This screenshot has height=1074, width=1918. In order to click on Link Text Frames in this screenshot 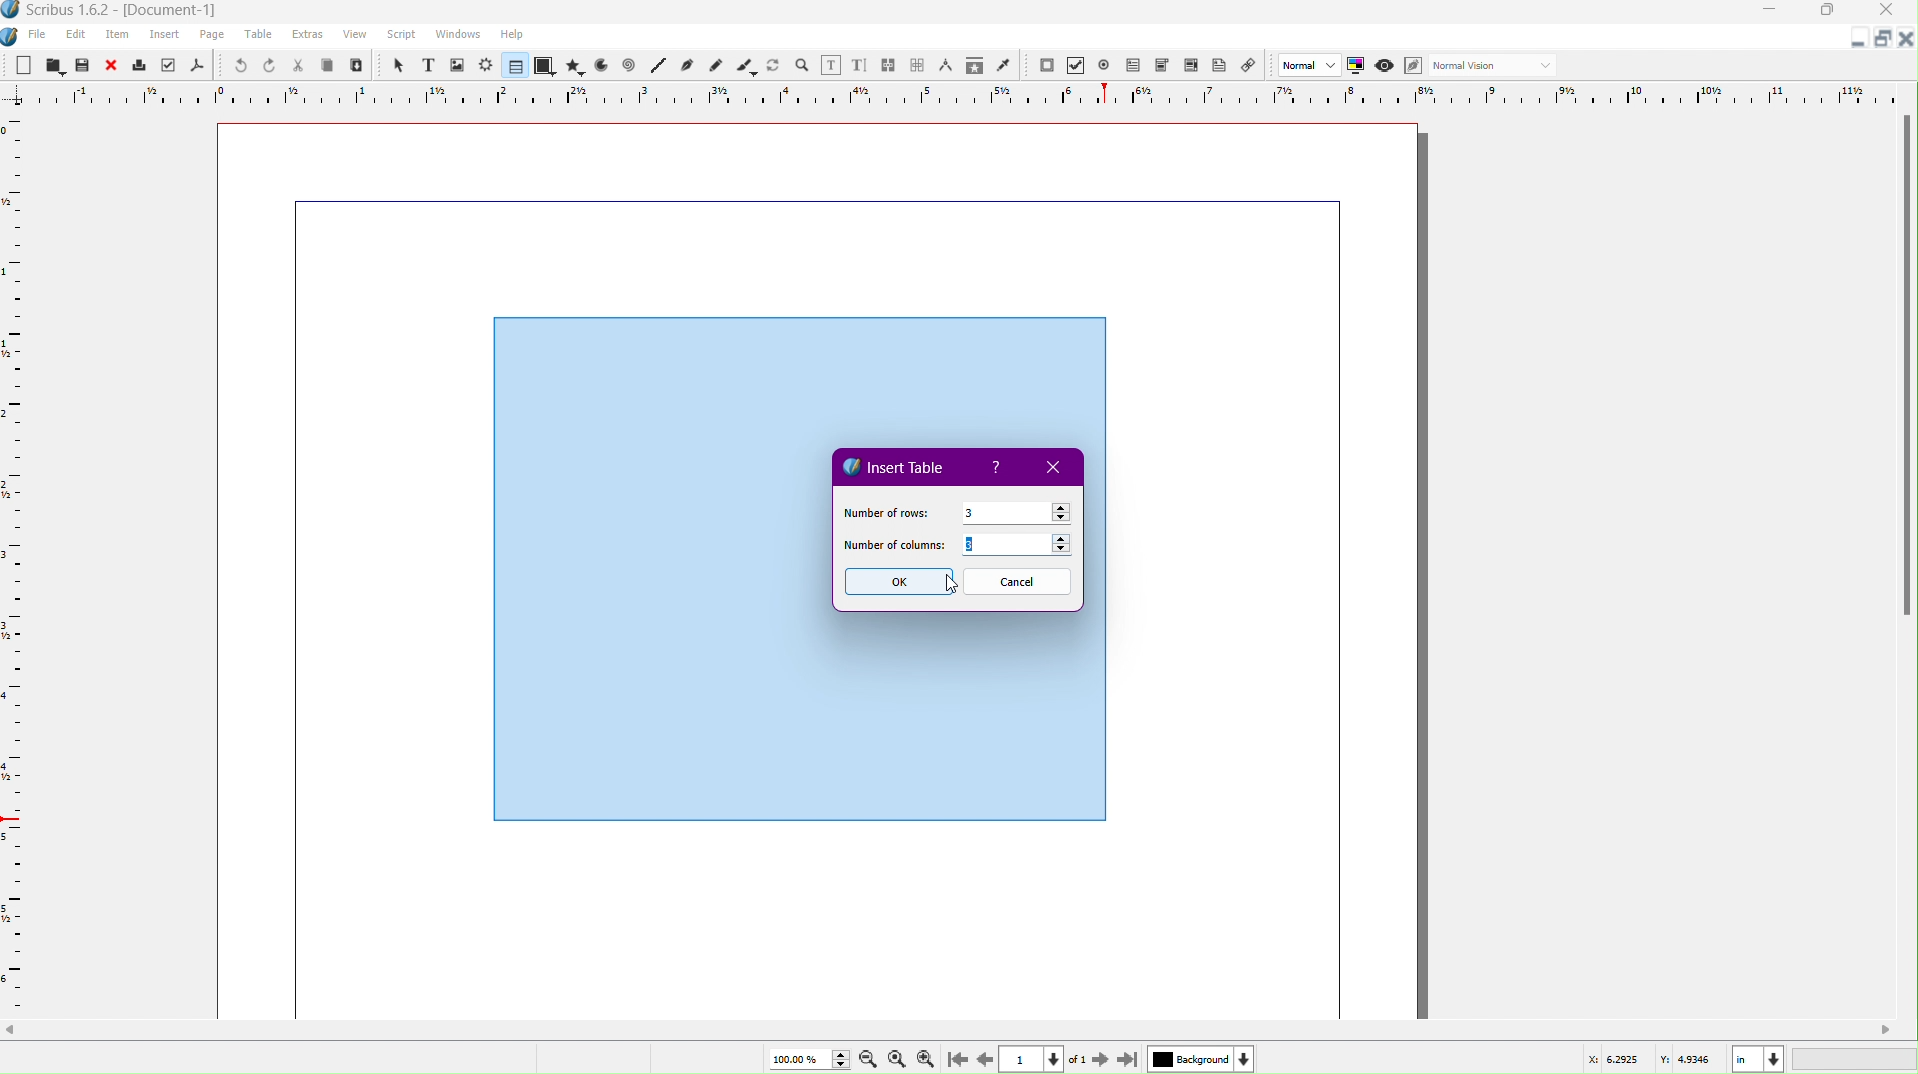, I will do `click(889, 62)`.